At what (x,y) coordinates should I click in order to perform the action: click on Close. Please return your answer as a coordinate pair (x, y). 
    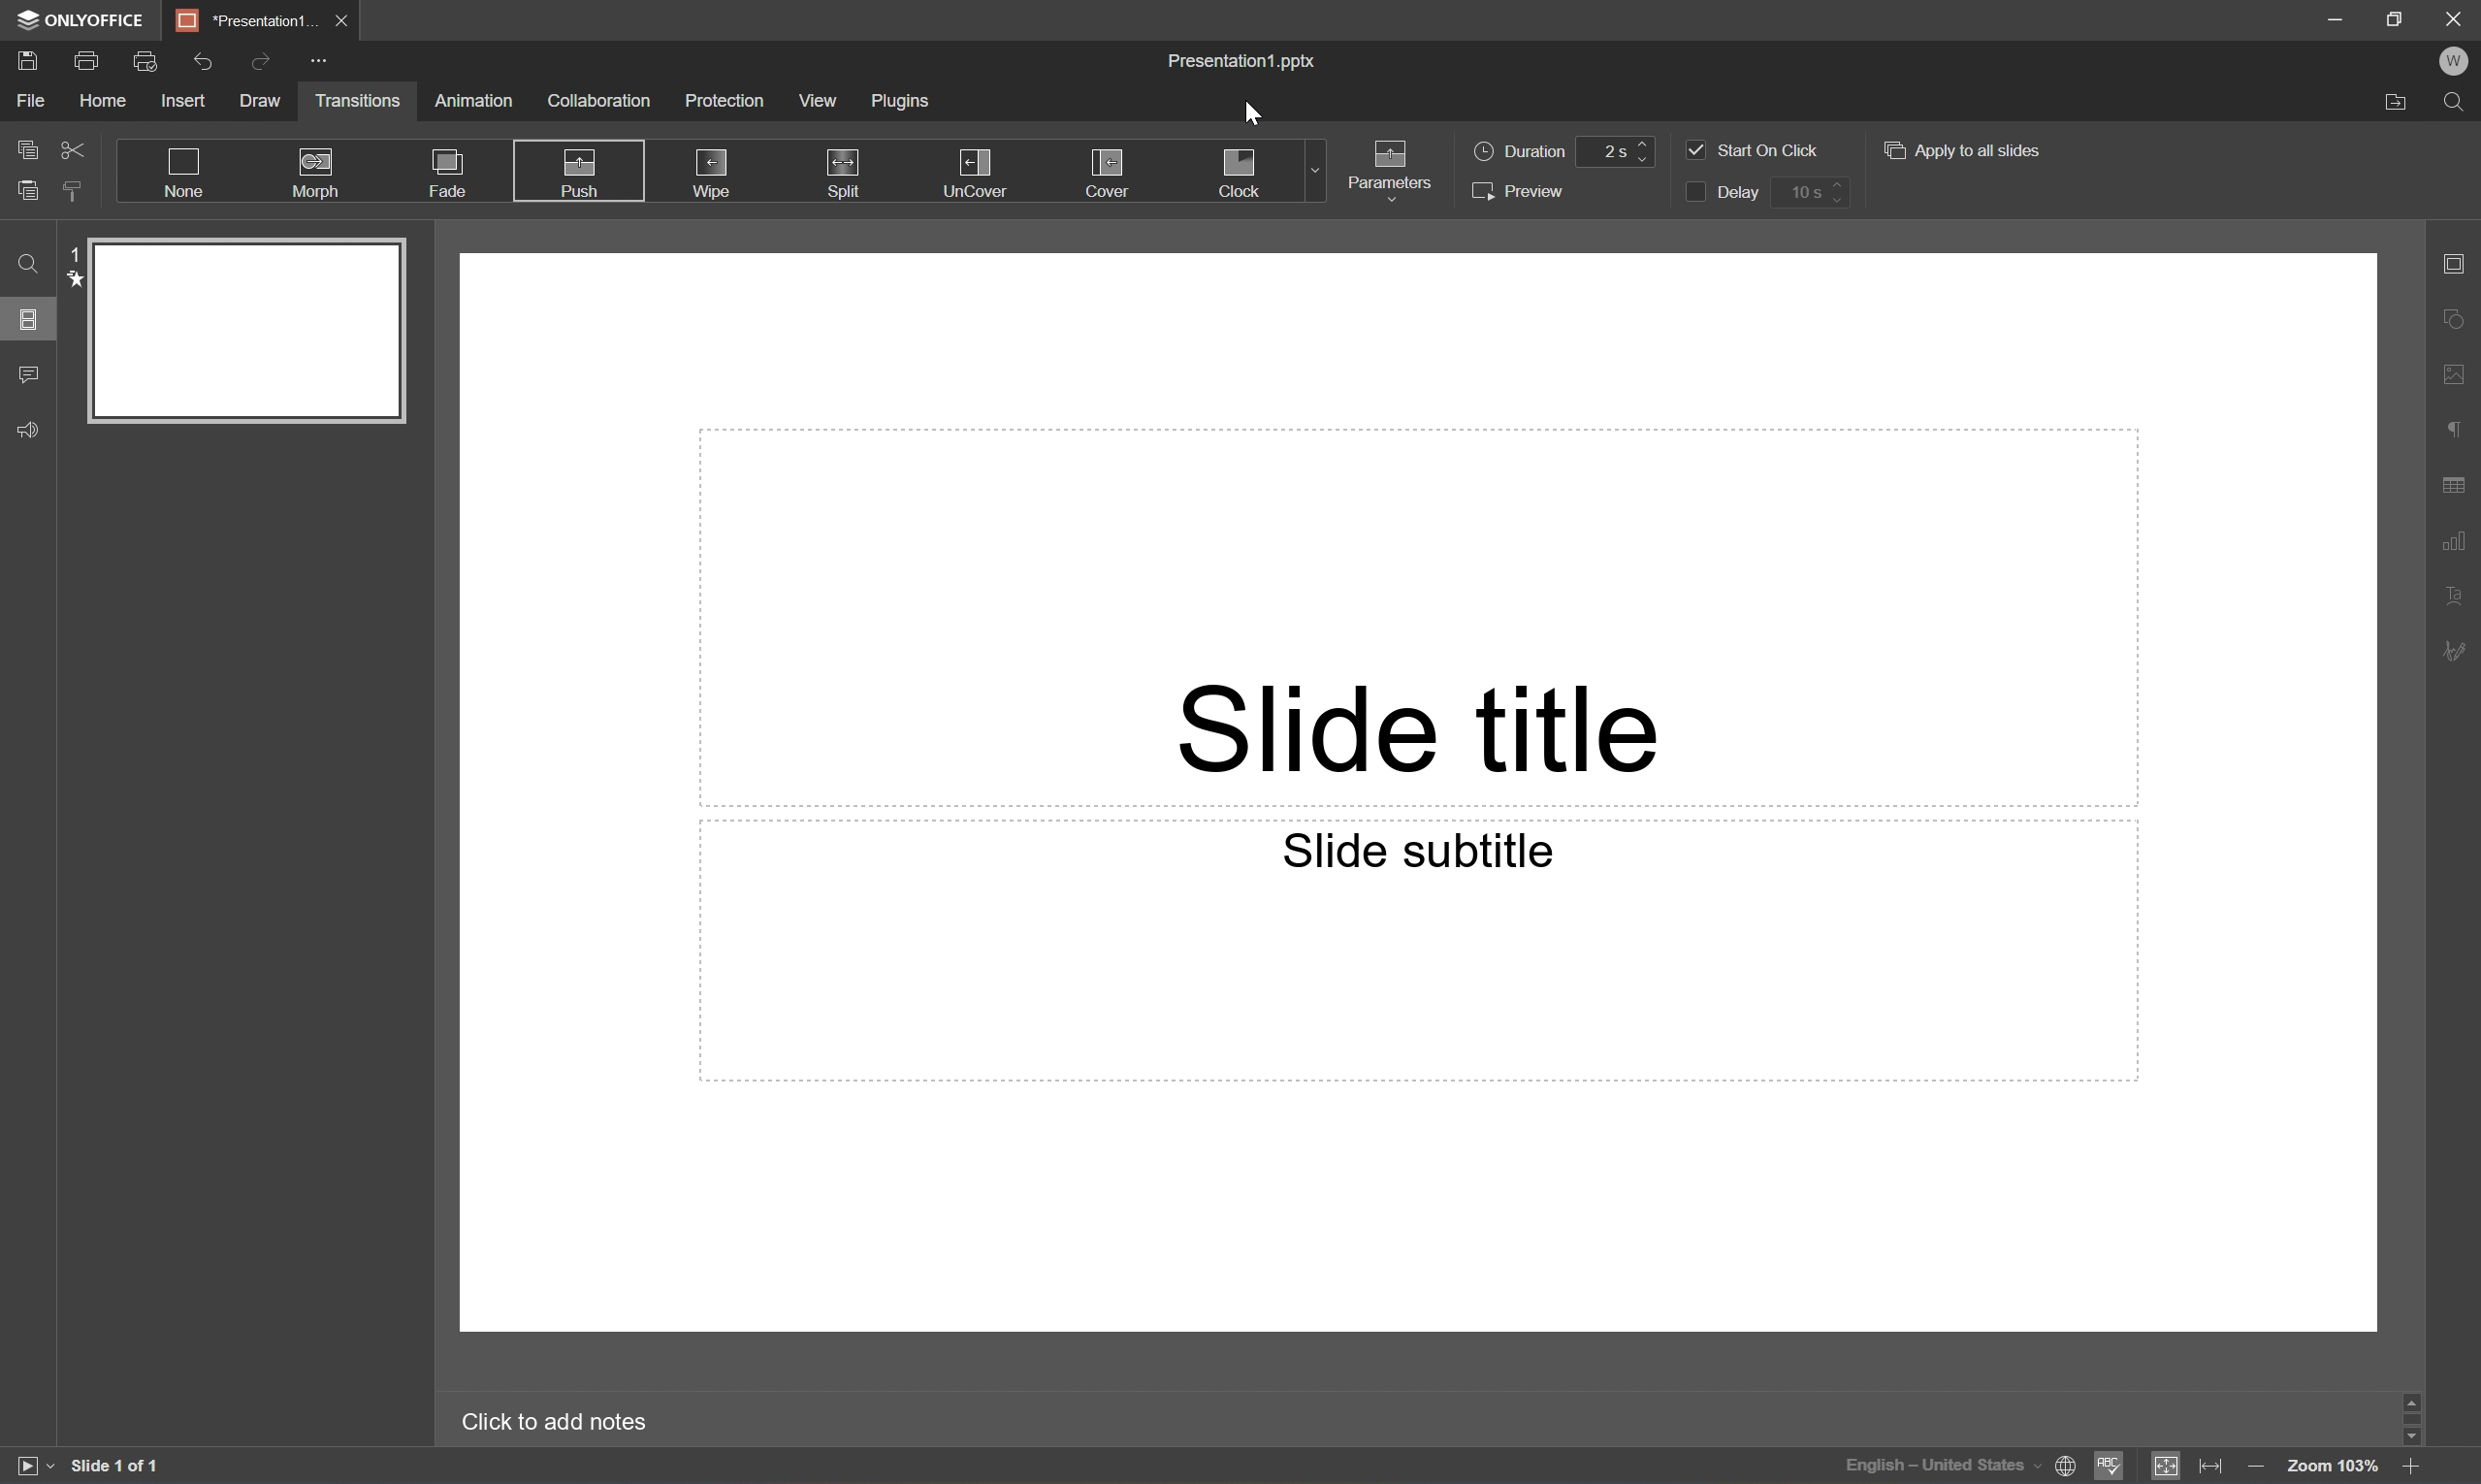
    Looking at the image, I should click on (2449, 17).